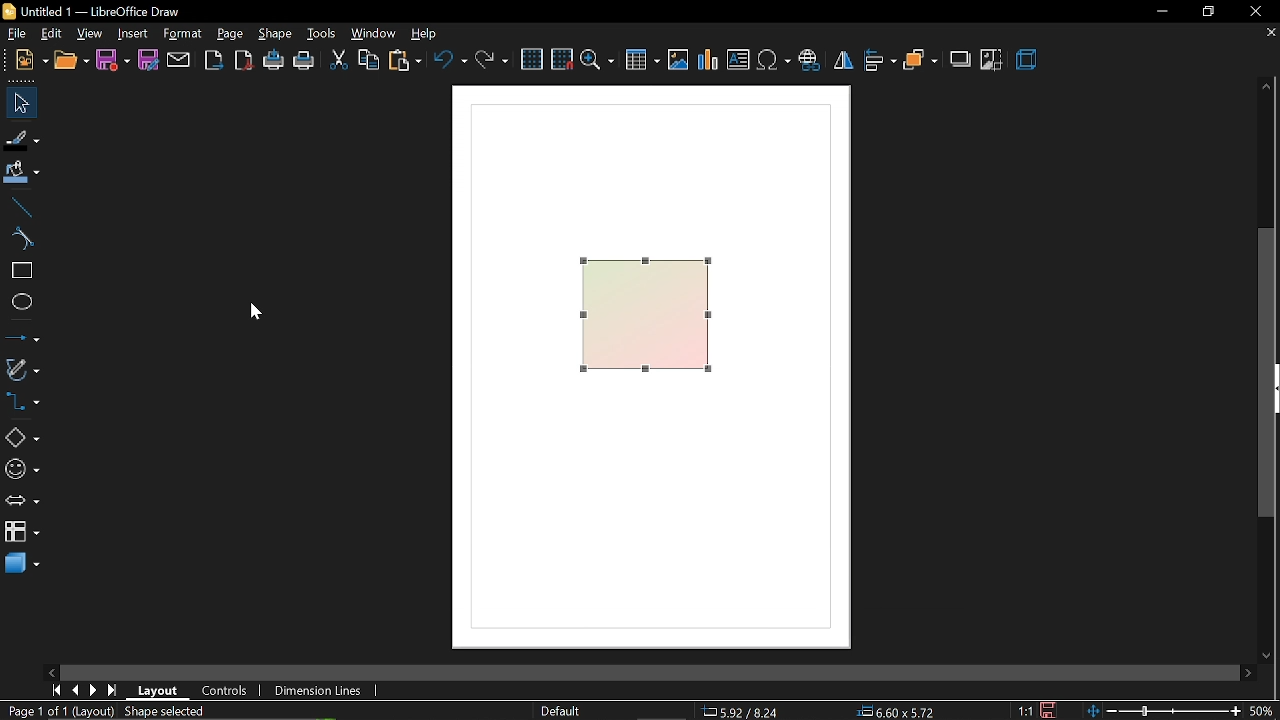  I want to click on Gradient added, so click(645, 320).